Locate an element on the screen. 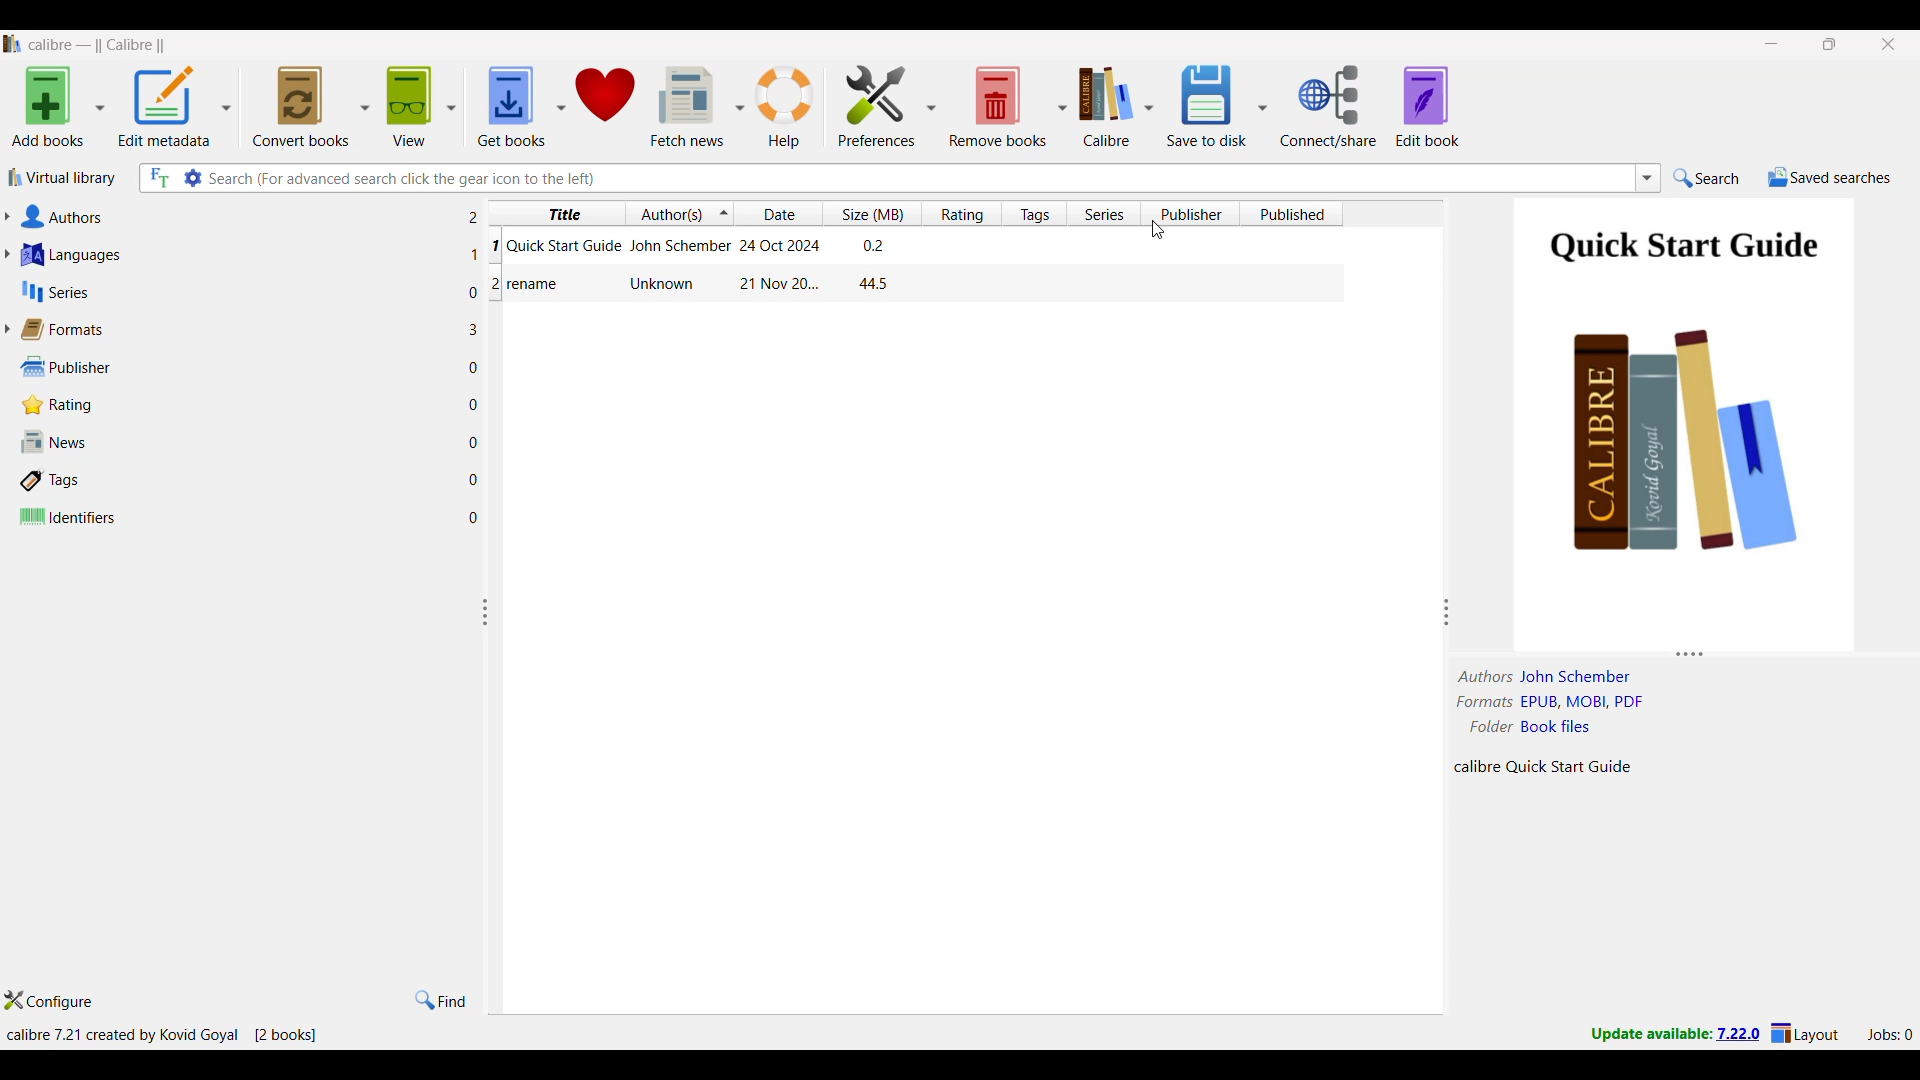 The image size is (1920, 1080). Publisher column is located at coordinates (1190, 213).